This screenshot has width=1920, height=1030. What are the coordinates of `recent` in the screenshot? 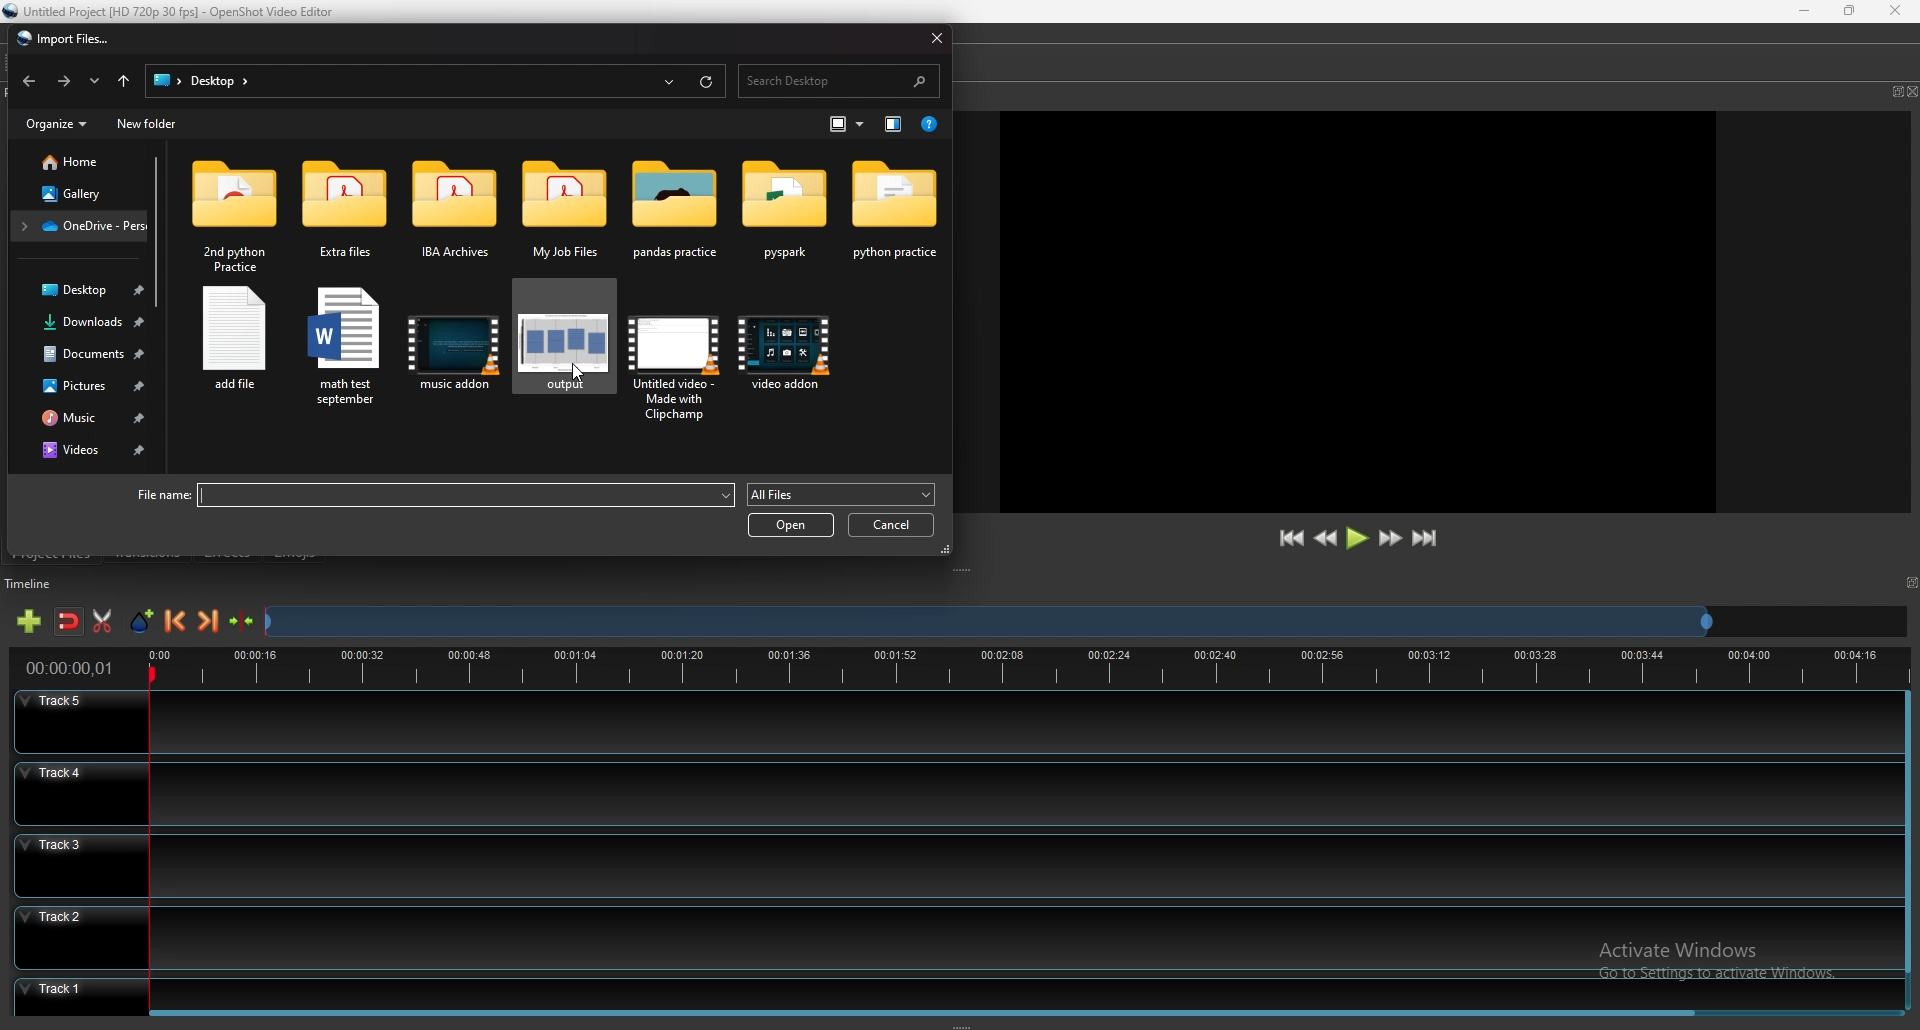 It's located at (96, 81).